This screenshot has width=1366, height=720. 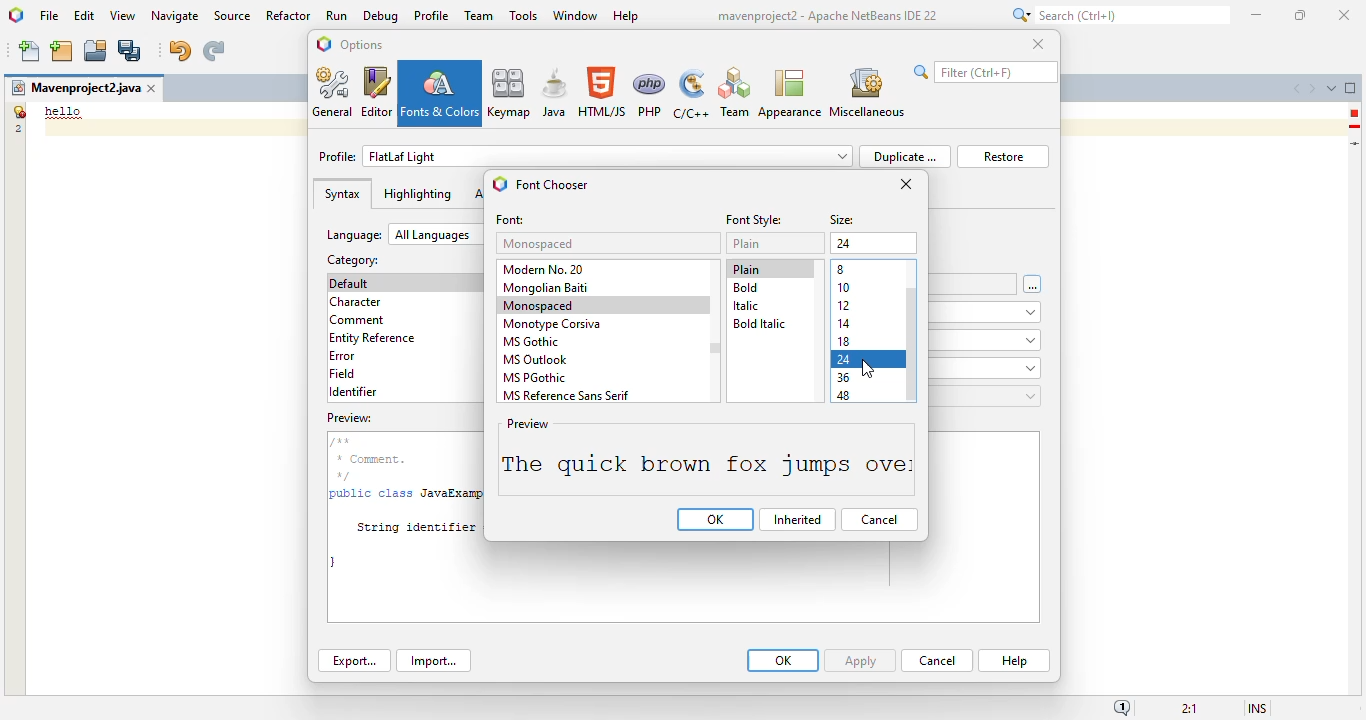 I want to click on minimize, so click(x=1258, y=15).